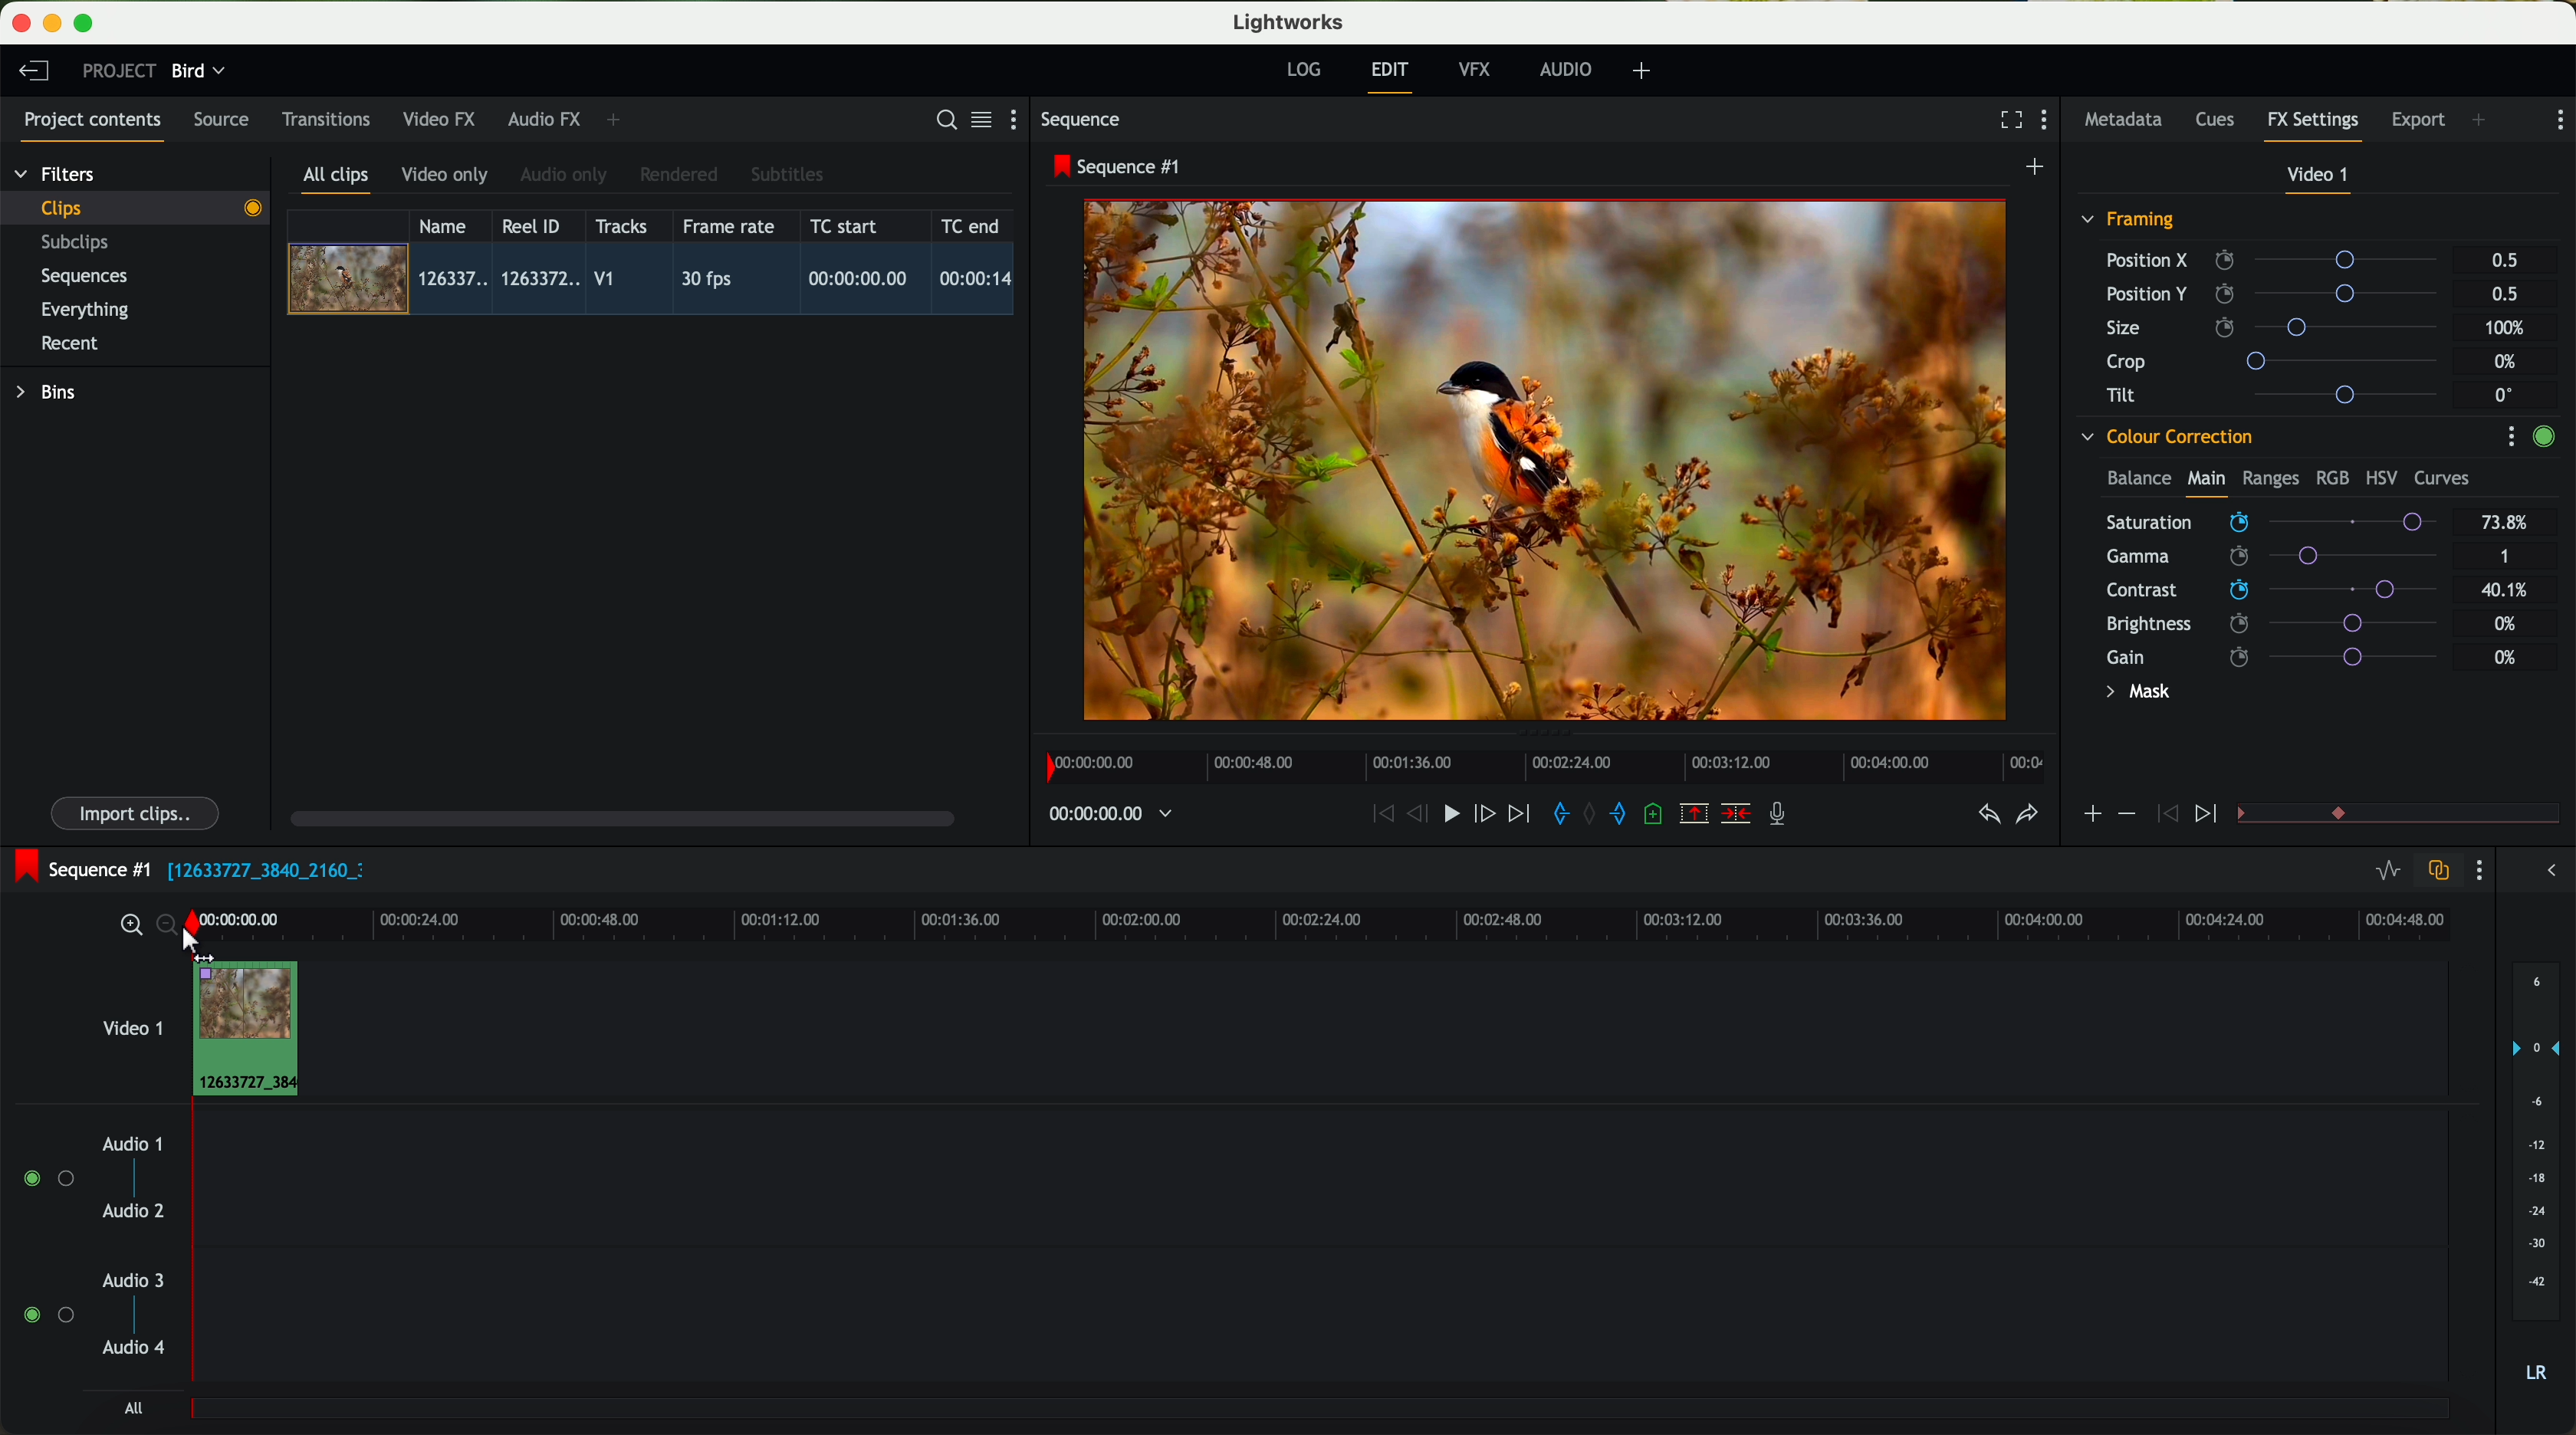 Image resolution: width=2576 pixels, height=1435 pixels. What do you see at coordinates (2209, 815) in the screenshot?
I see `icon` at bounding box center [2209, 815].